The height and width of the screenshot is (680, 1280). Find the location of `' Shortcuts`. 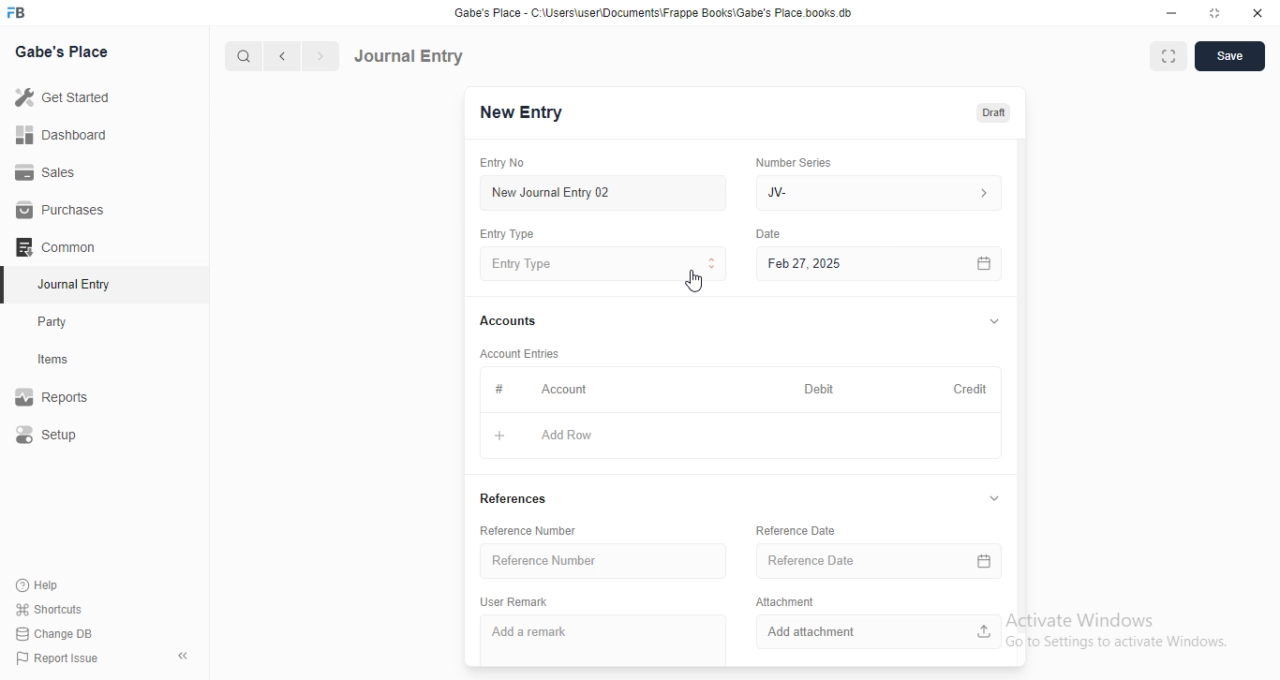

' Shortcuts is located at coordinates (50, 608).